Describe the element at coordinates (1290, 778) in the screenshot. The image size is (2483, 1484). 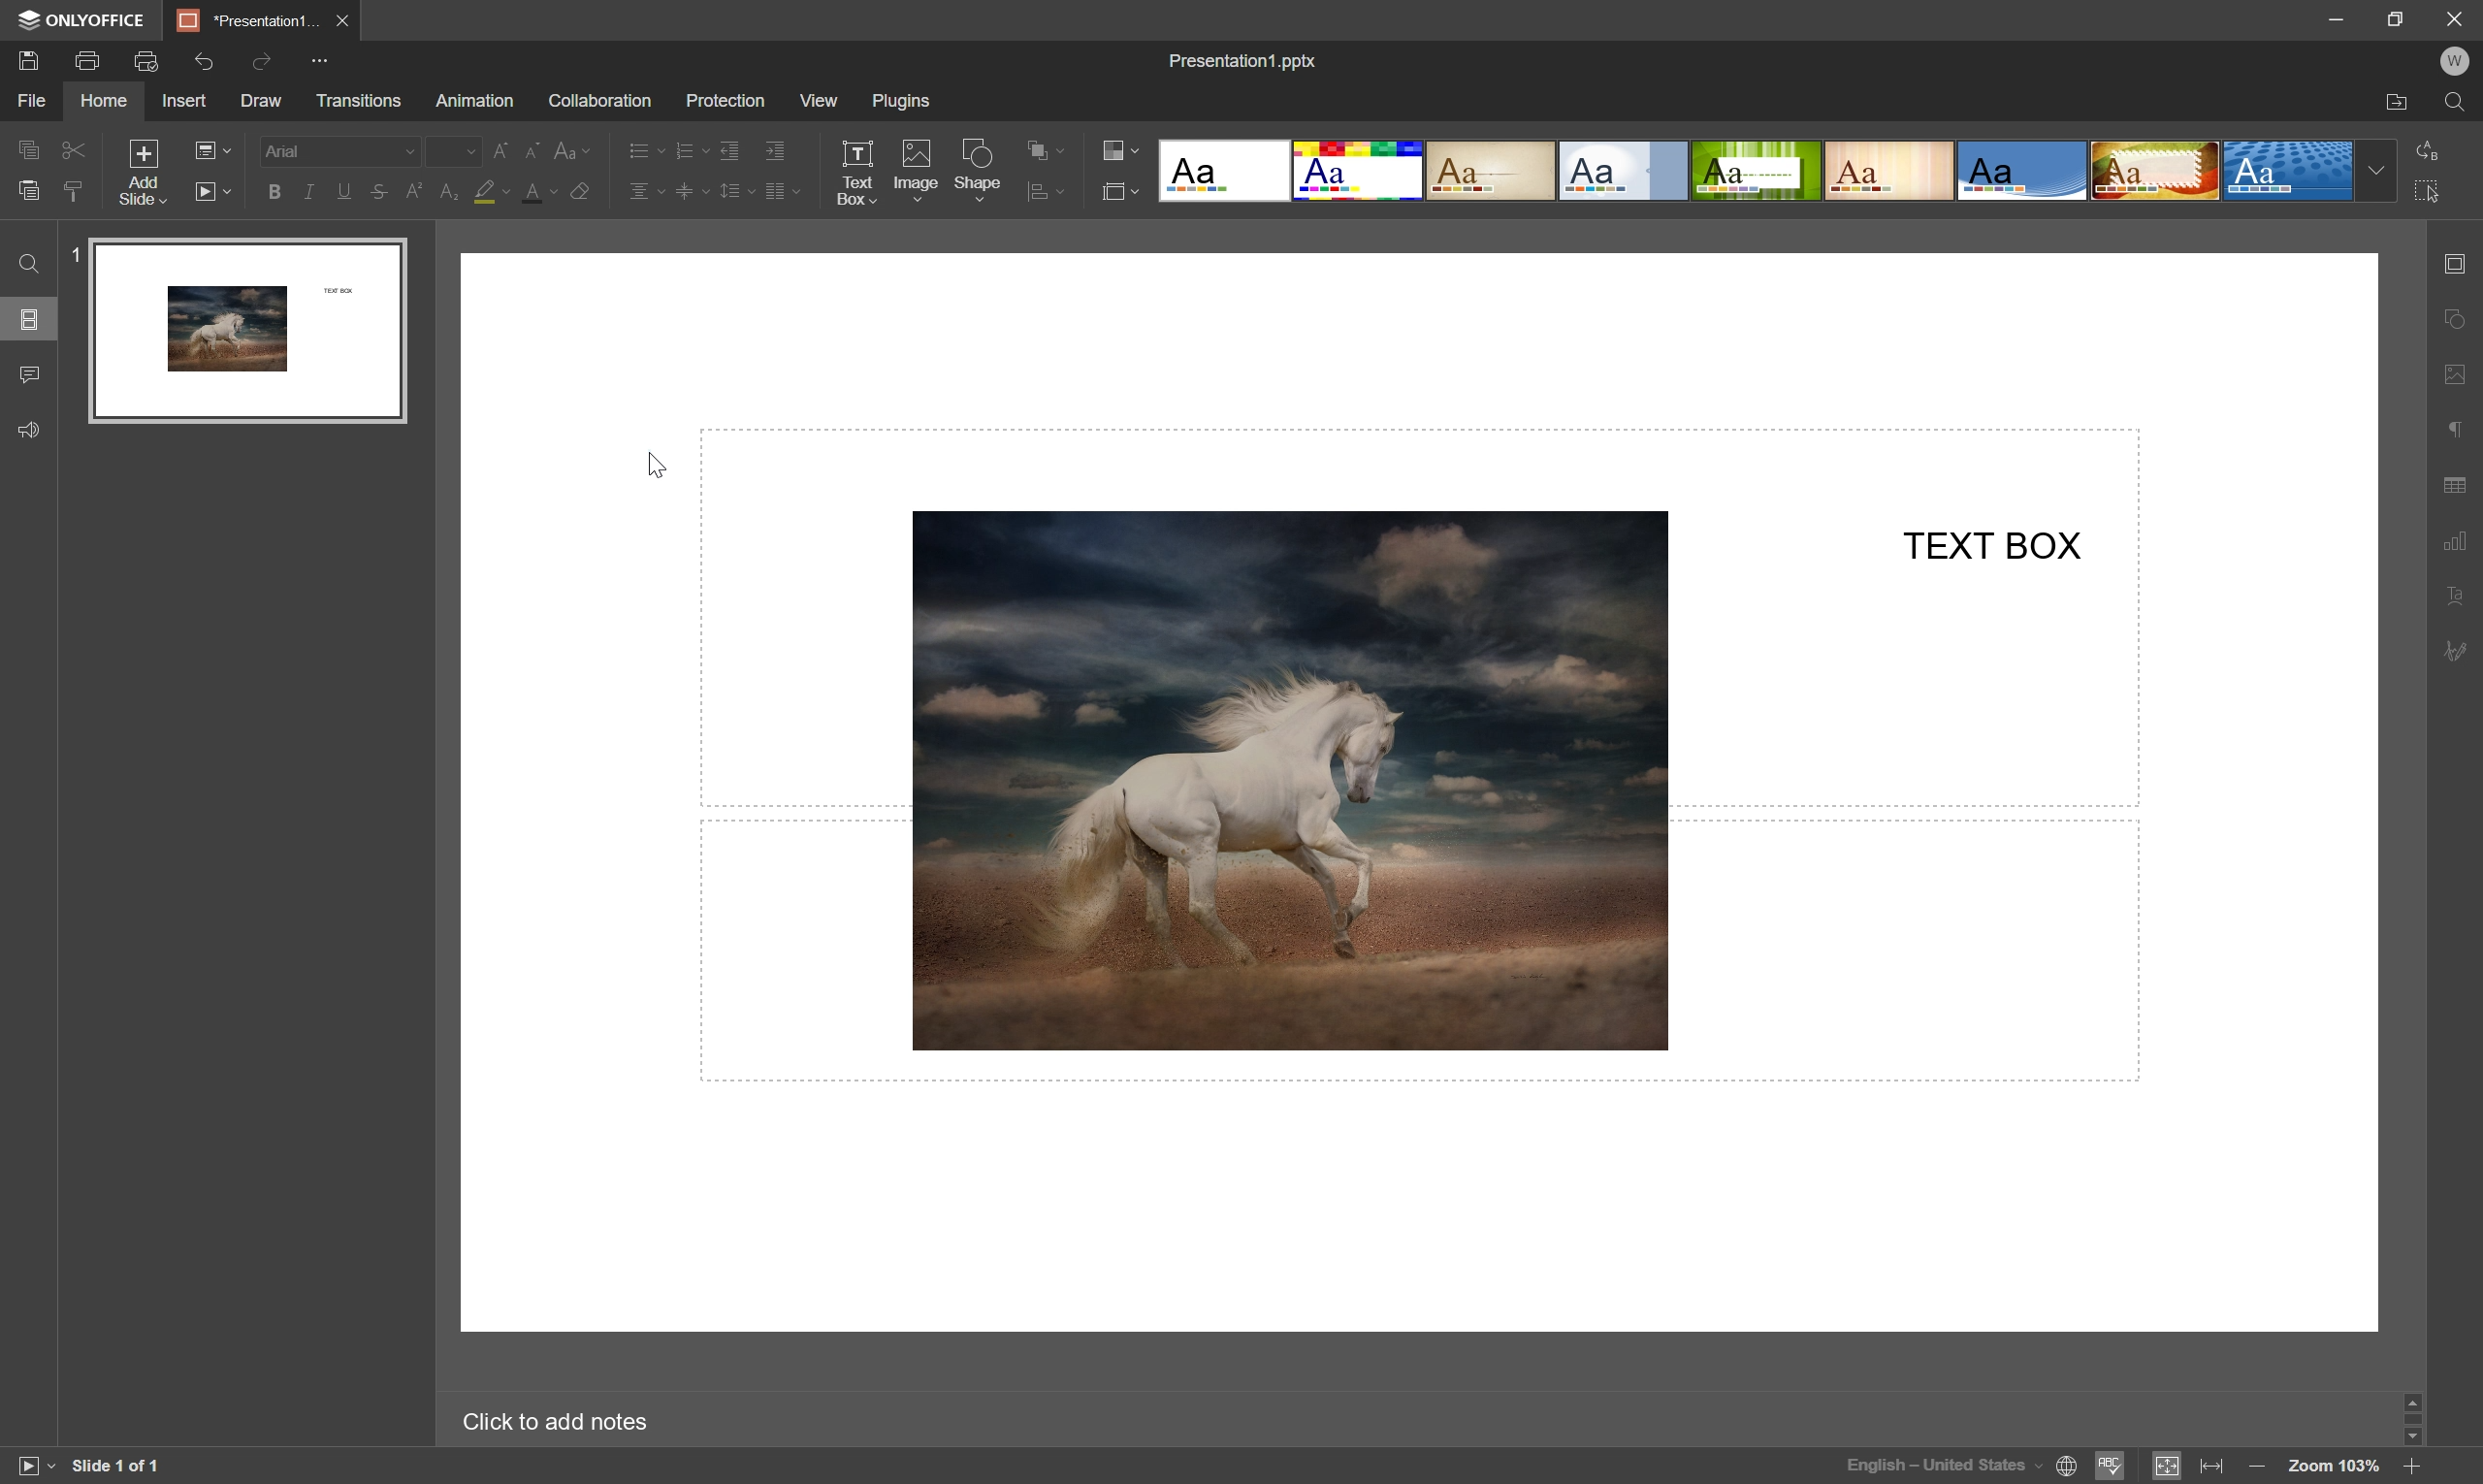
I see `image` at that location.